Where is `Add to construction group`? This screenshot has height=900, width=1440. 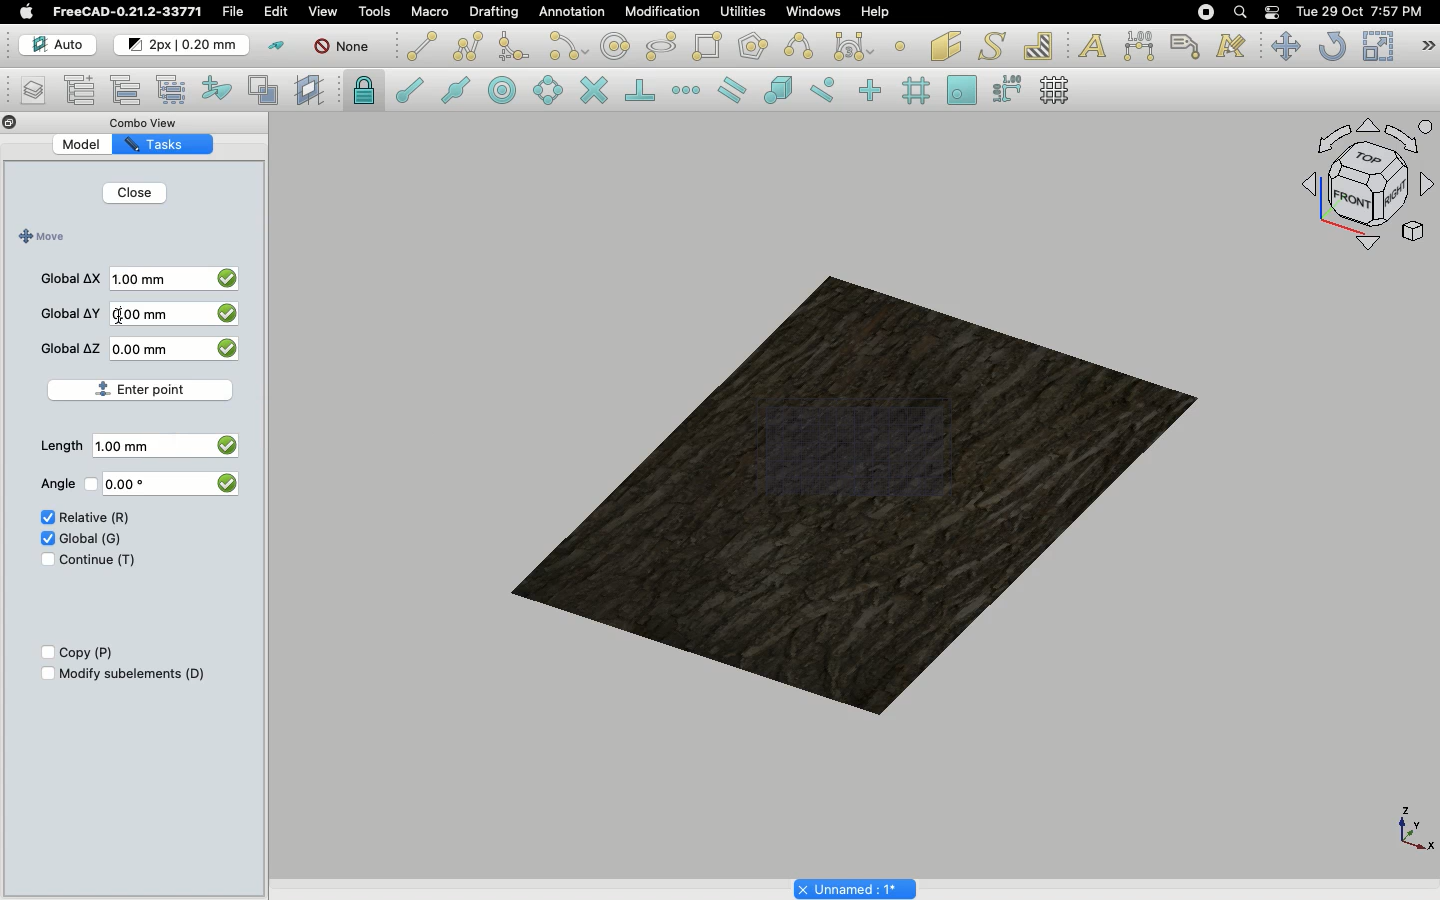 Add to construction group is located at coordinates (218, 87).